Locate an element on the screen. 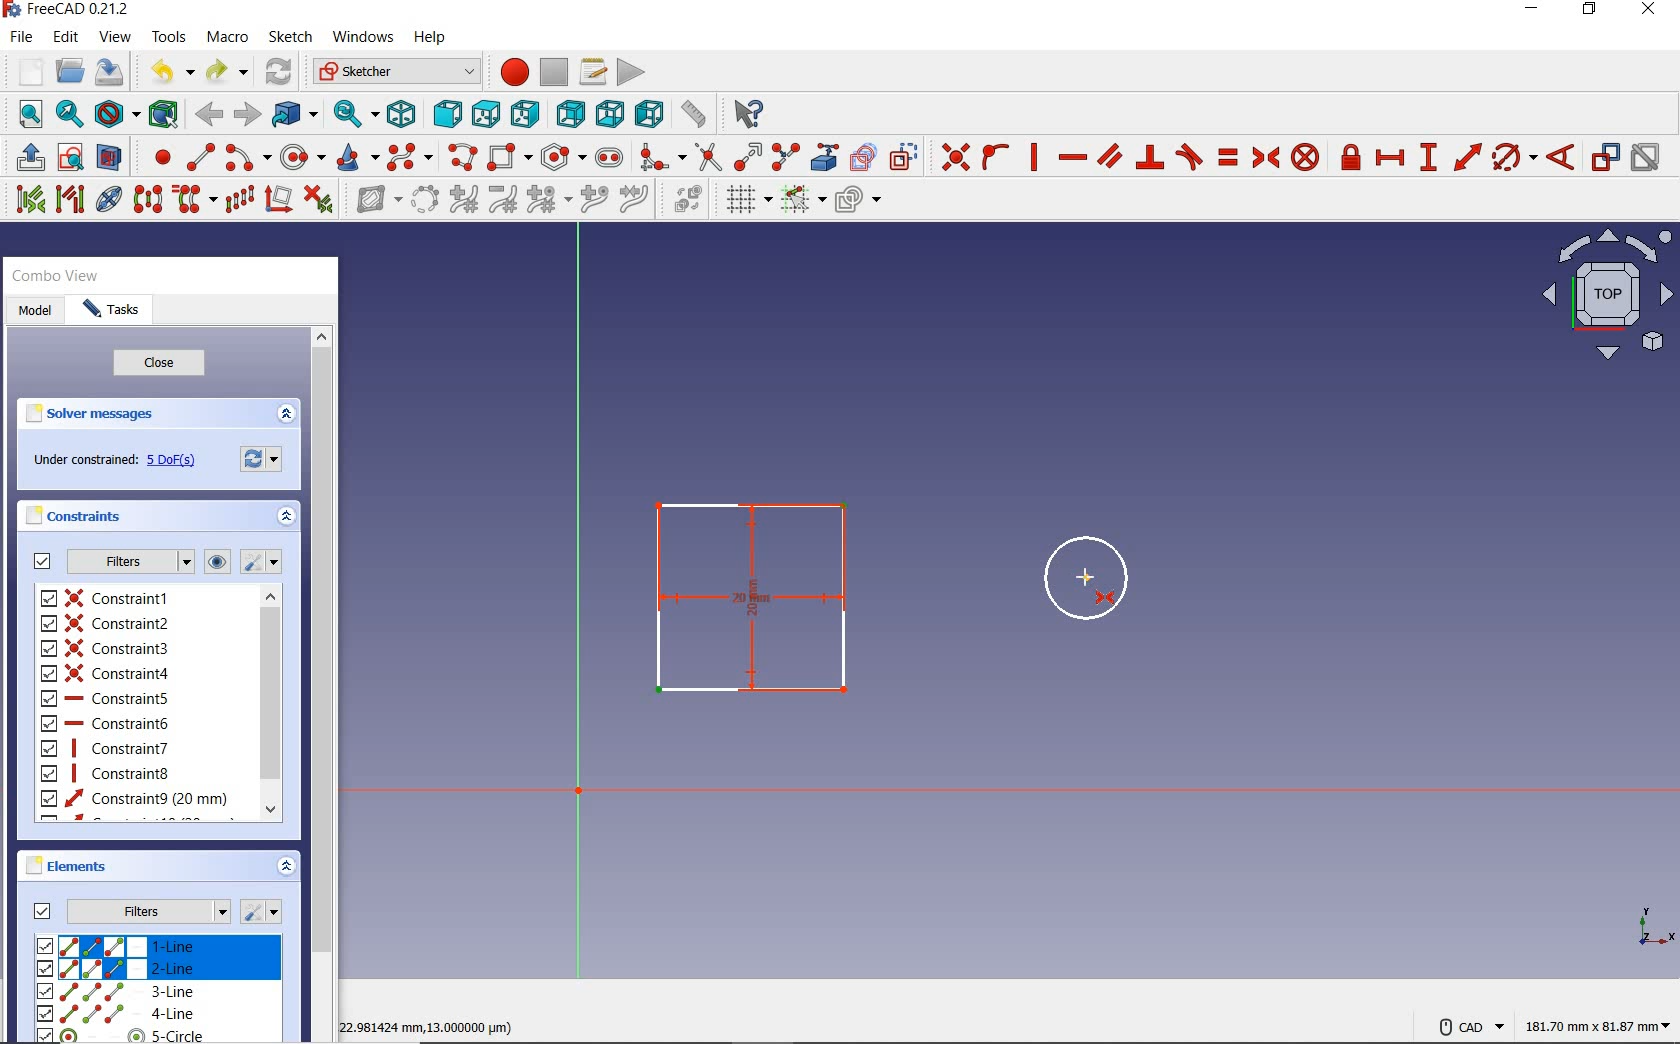  toggle driving/reference constraint  is located at coordinates (1606, 158).